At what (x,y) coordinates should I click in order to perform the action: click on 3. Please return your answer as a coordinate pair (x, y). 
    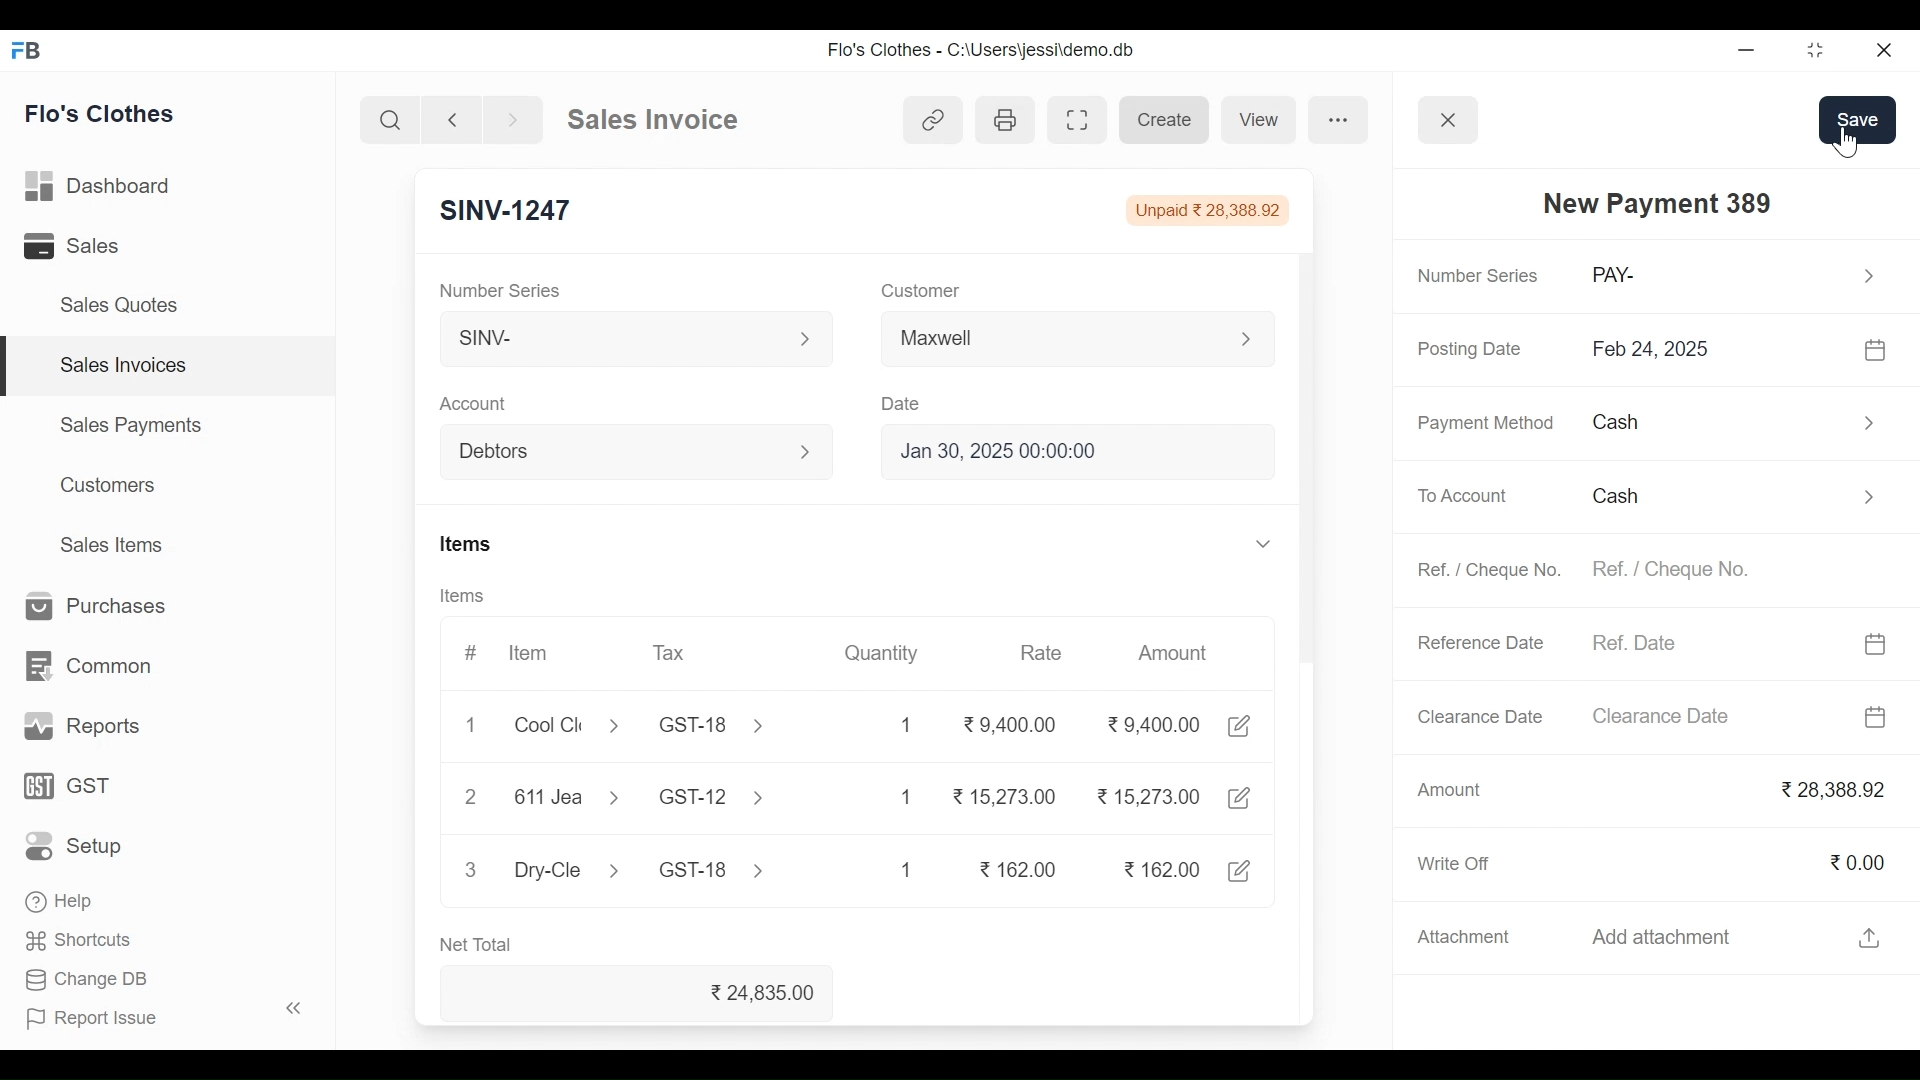
    Looking at the image, I should click on (471, 867).